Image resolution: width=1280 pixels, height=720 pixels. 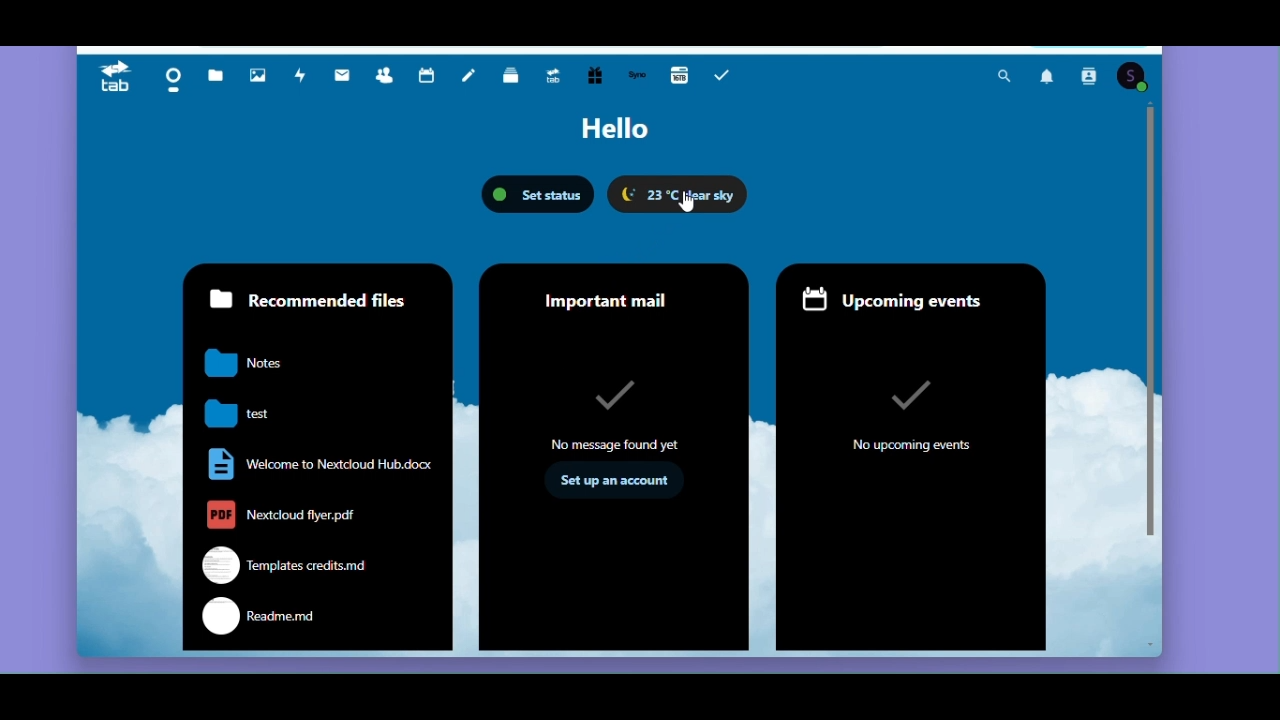 I want to click on Deck, so click(x=514, y=77).